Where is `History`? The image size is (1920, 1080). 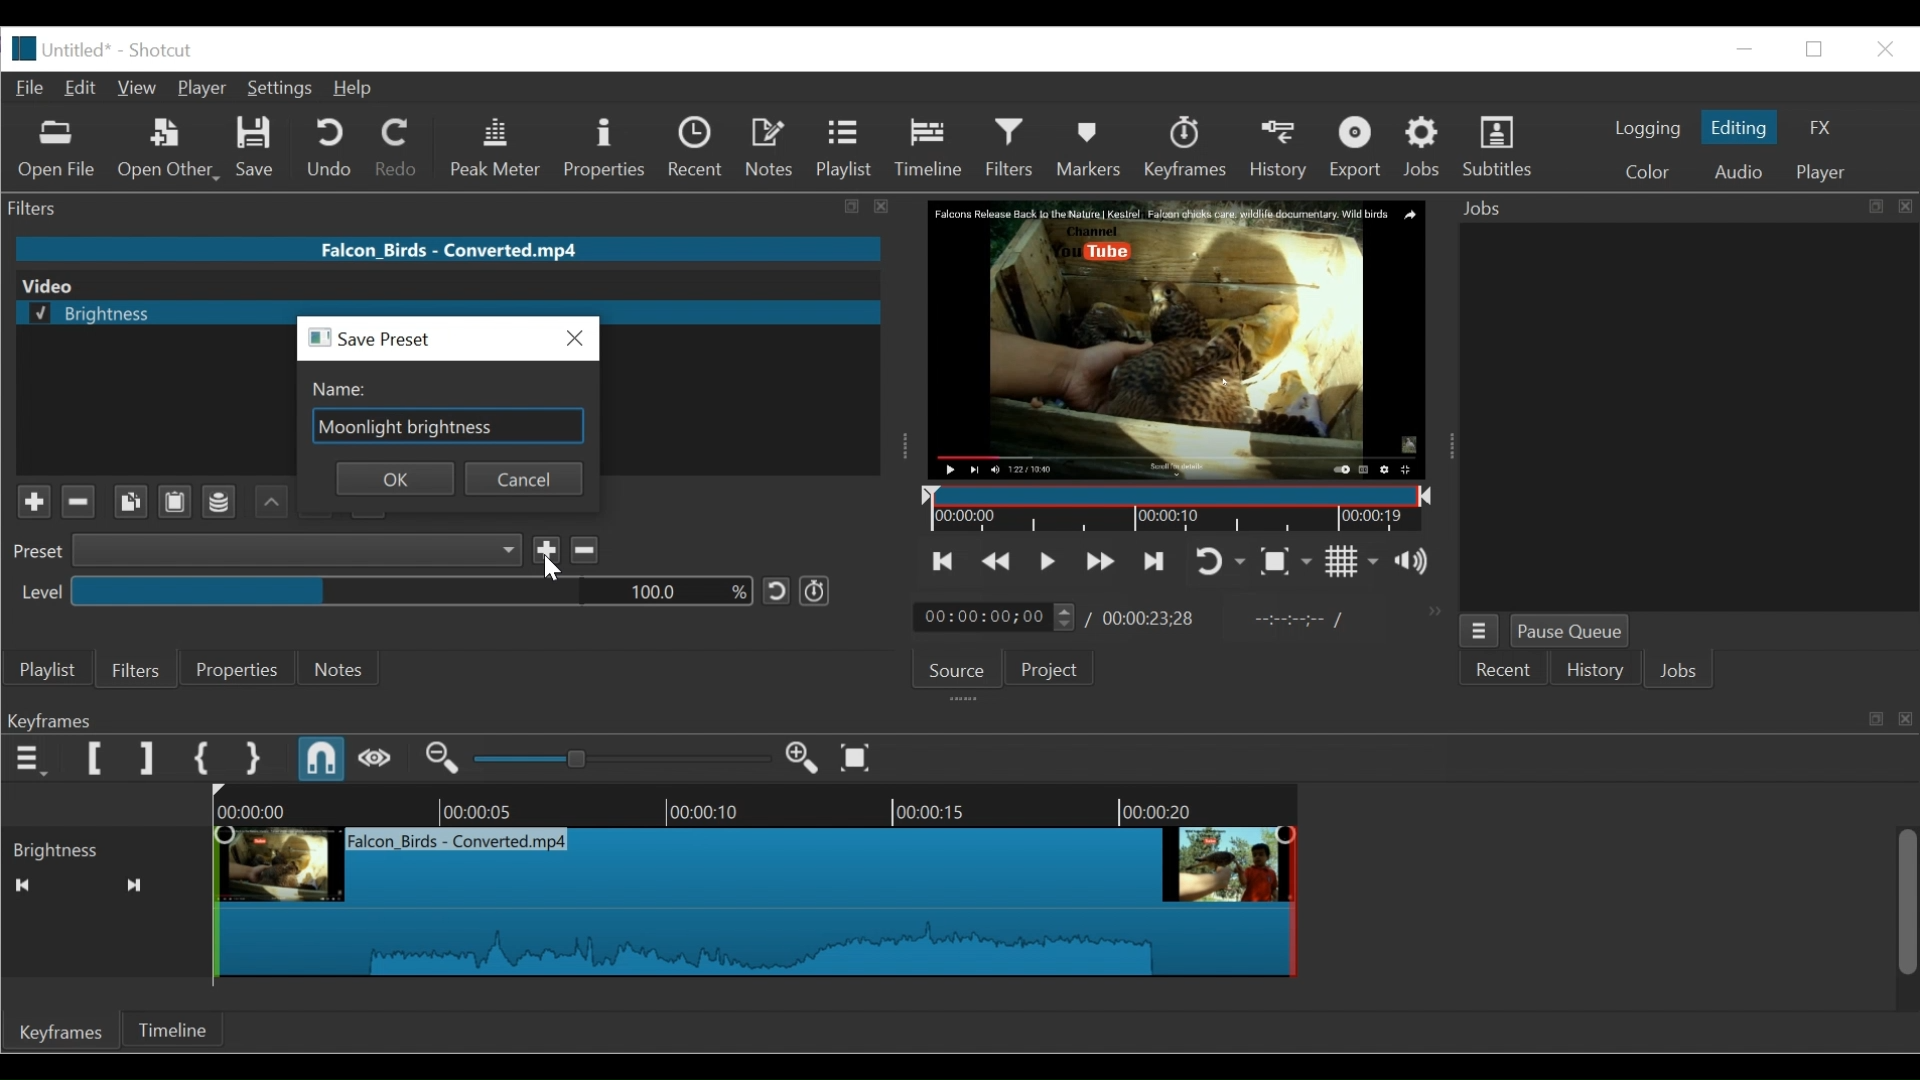
History is located at coordinates (1279, 148).